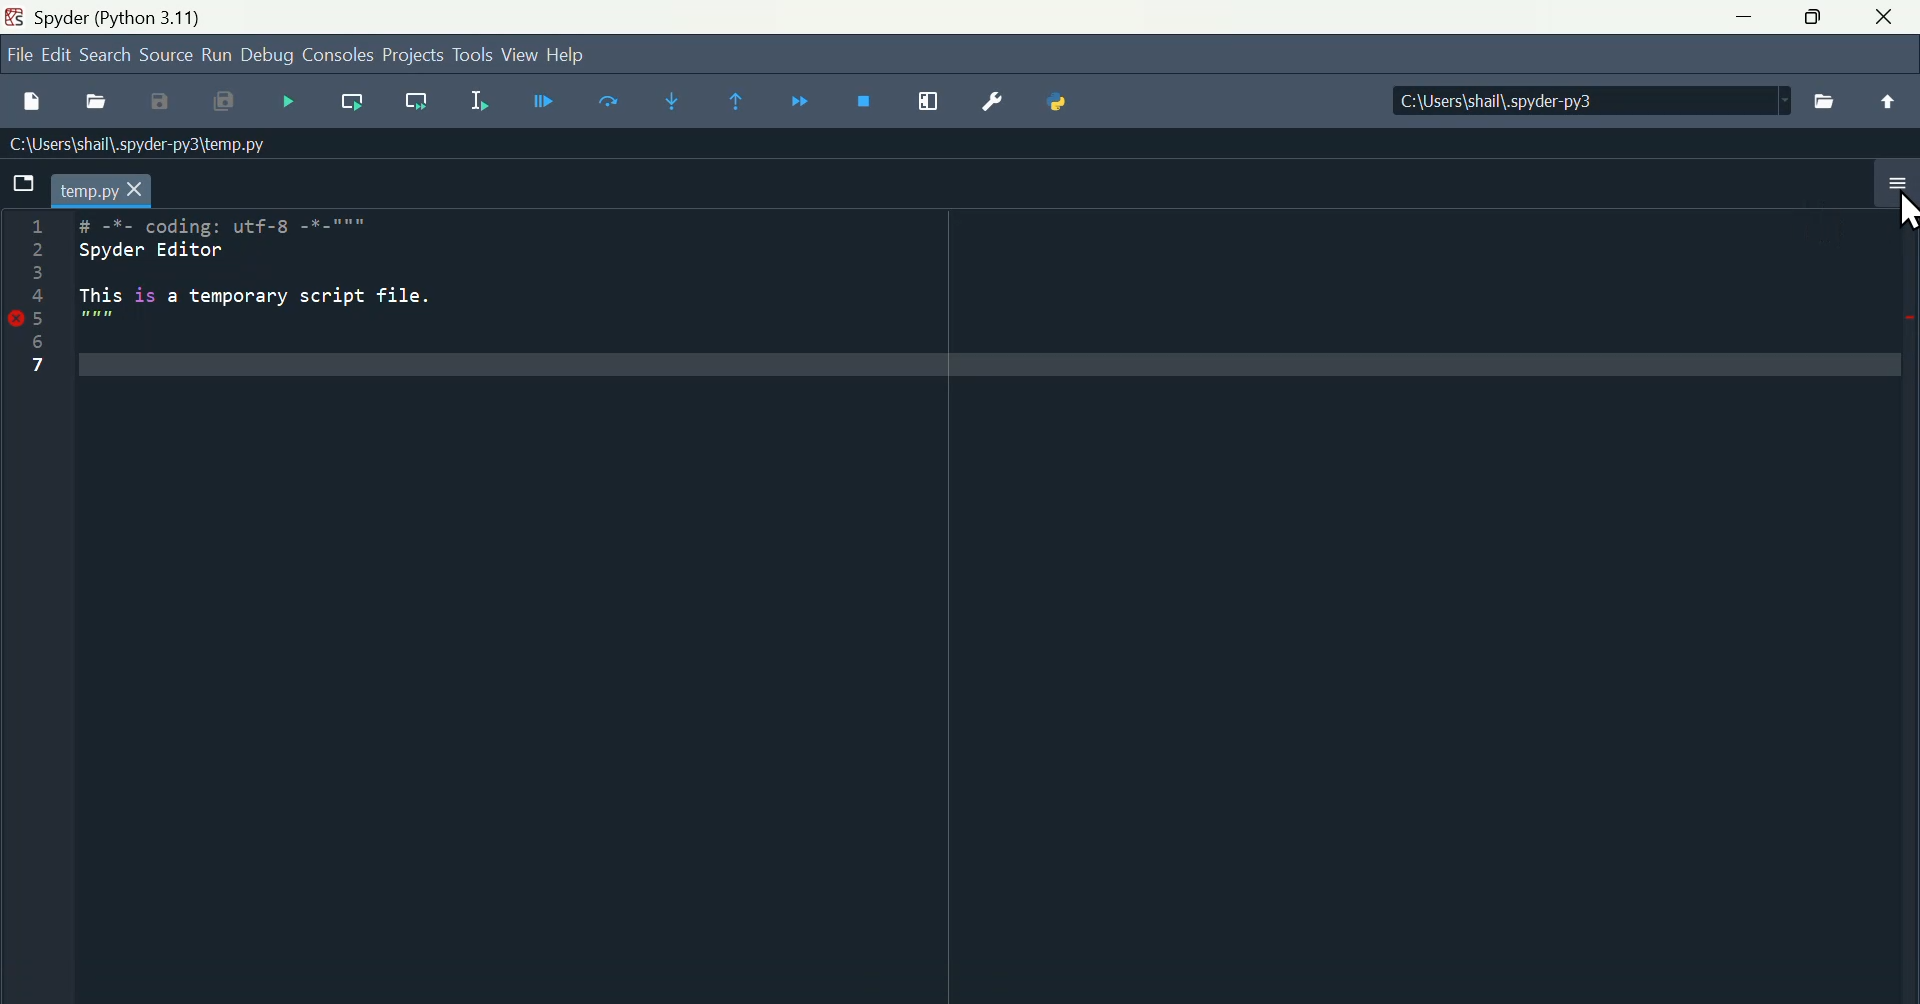  Describe the element at coordinates (222, 57) in the screenshot. I see `run` at that location.